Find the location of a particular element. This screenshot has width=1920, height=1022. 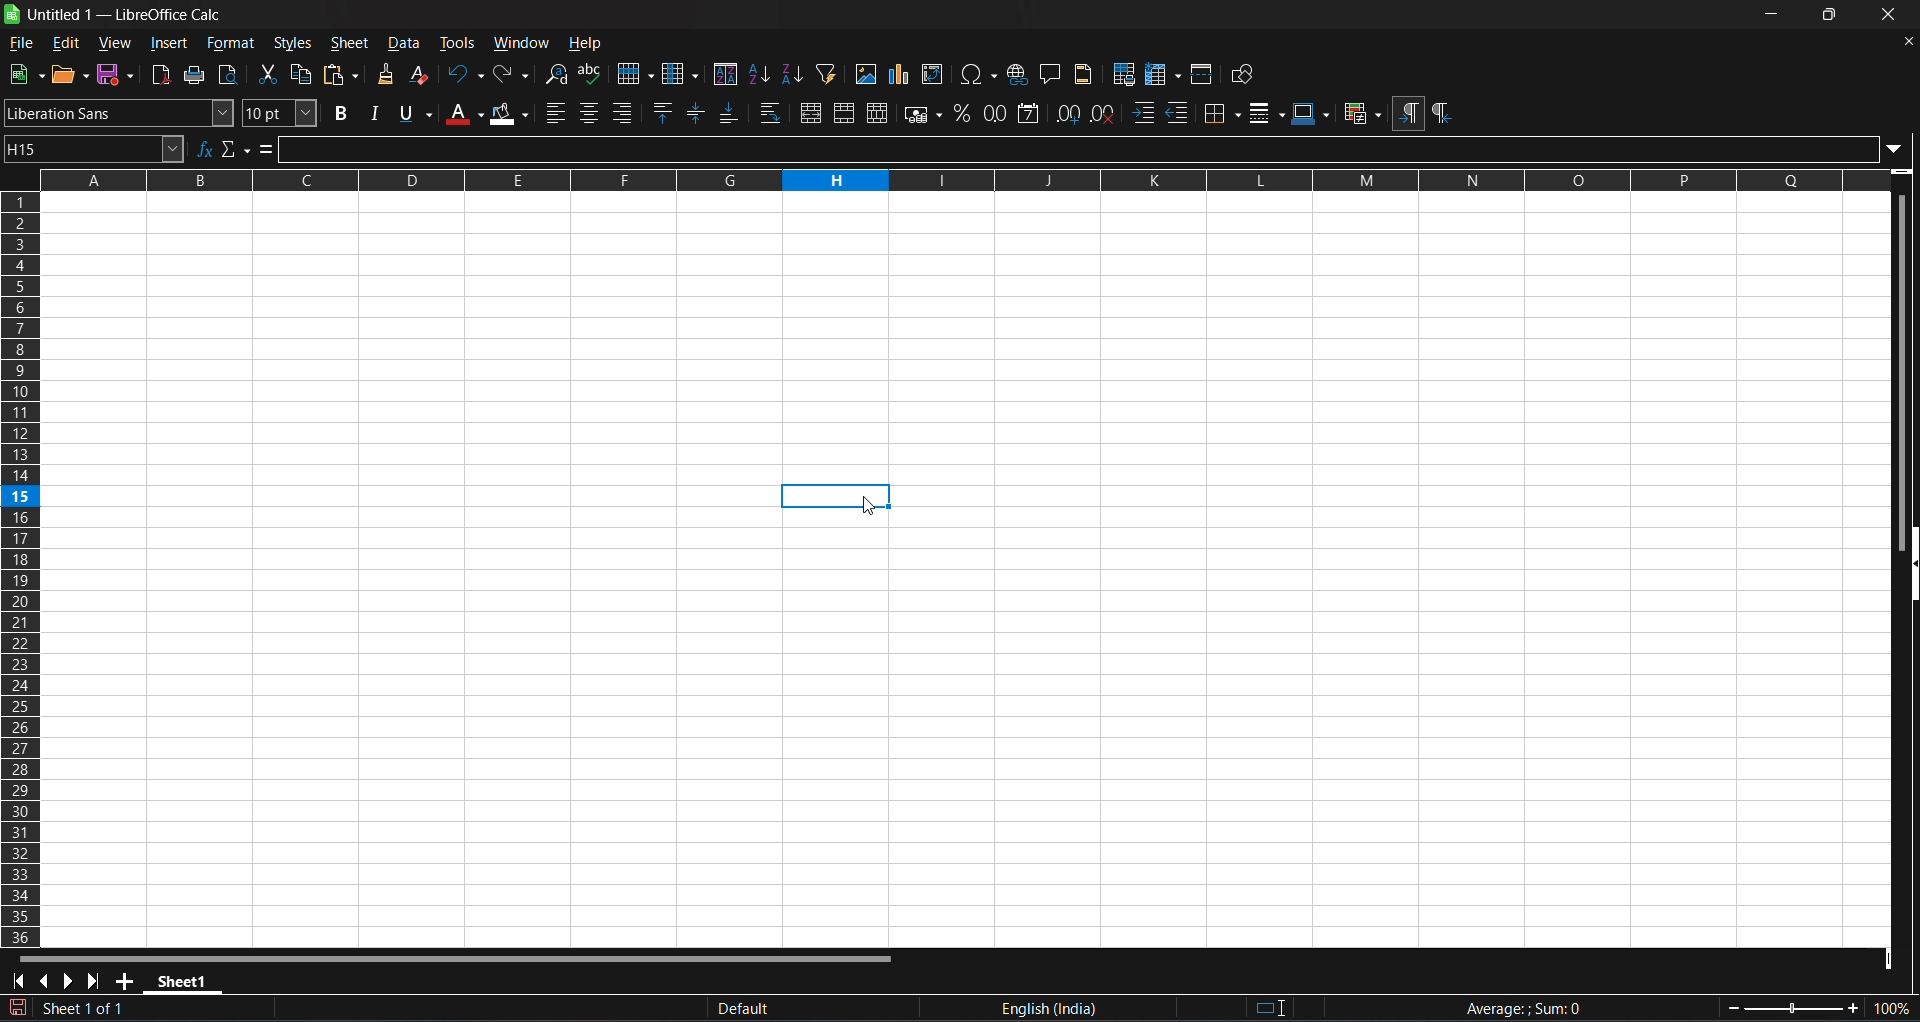

align left is located at coordinates (556, 114).